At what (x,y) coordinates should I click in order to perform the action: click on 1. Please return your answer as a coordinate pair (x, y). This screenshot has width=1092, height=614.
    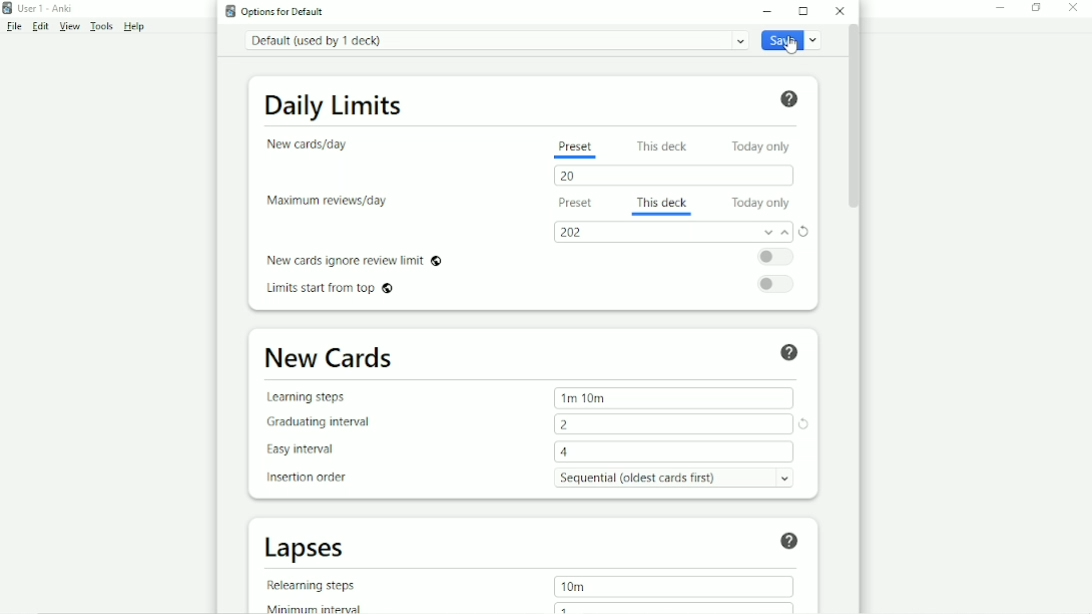
    Looking at the image, I should click on (564, 607).